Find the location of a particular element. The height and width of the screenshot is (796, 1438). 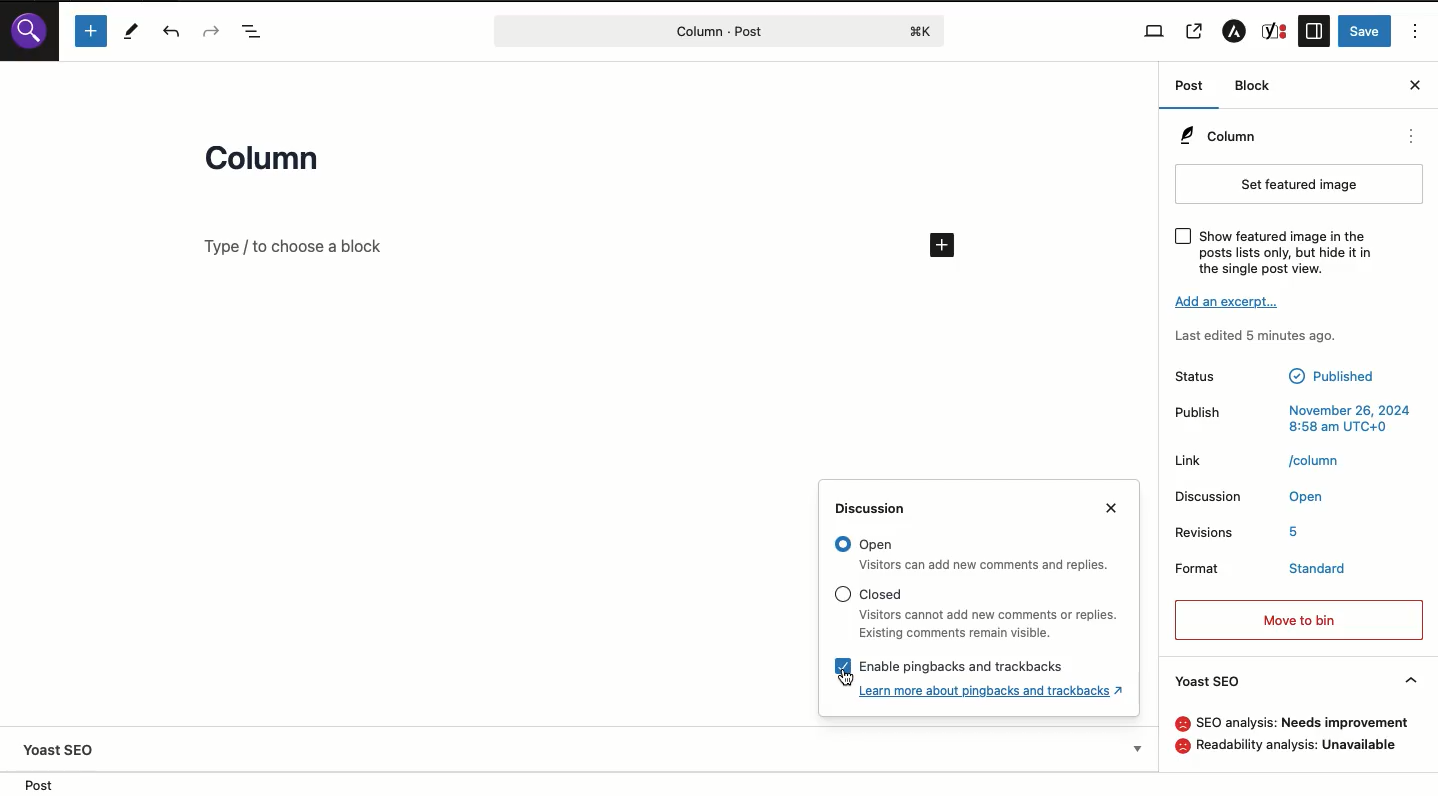

emoji is located at coordinates (1182, 723).